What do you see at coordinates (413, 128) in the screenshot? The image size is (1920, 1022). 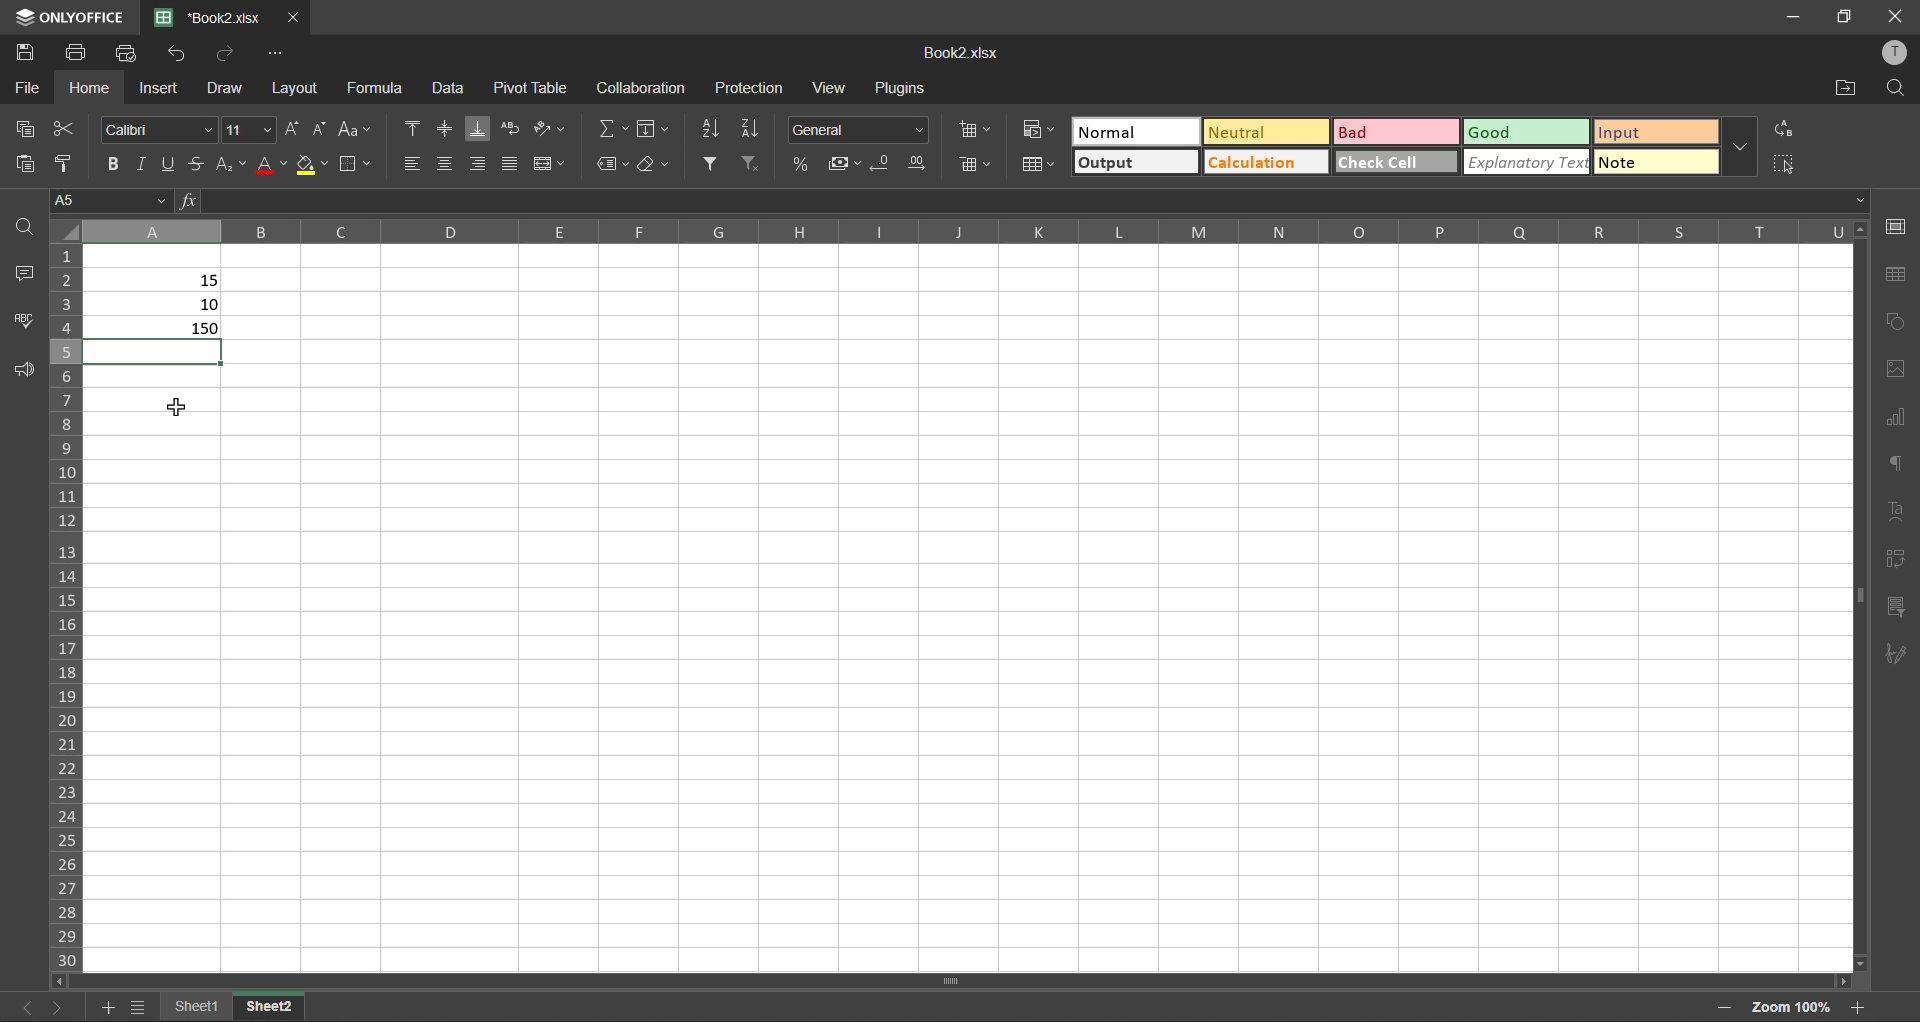 I see `align top` at bounding box center [413, 128].